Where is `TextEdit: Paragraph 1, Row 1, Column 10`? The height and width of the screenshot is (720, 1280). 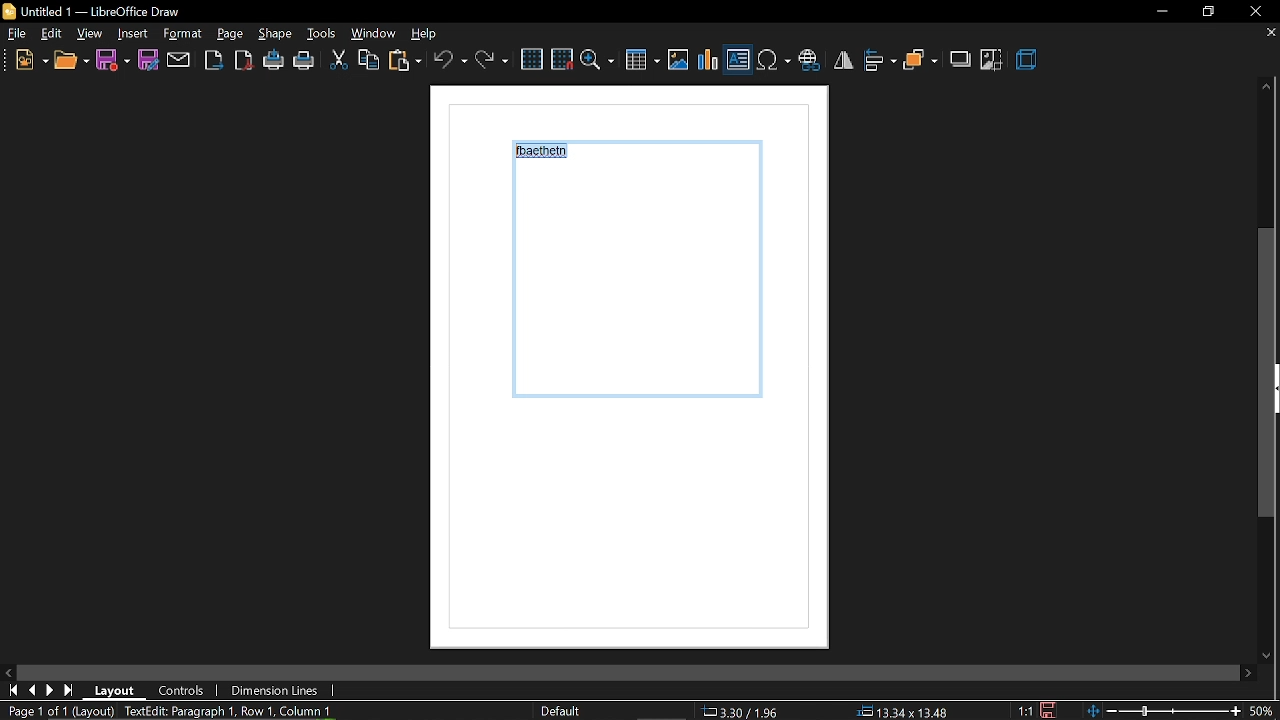 TextEdit: Paragraph 1, Row 1, Column 10 is located at coordinates (232, 711).